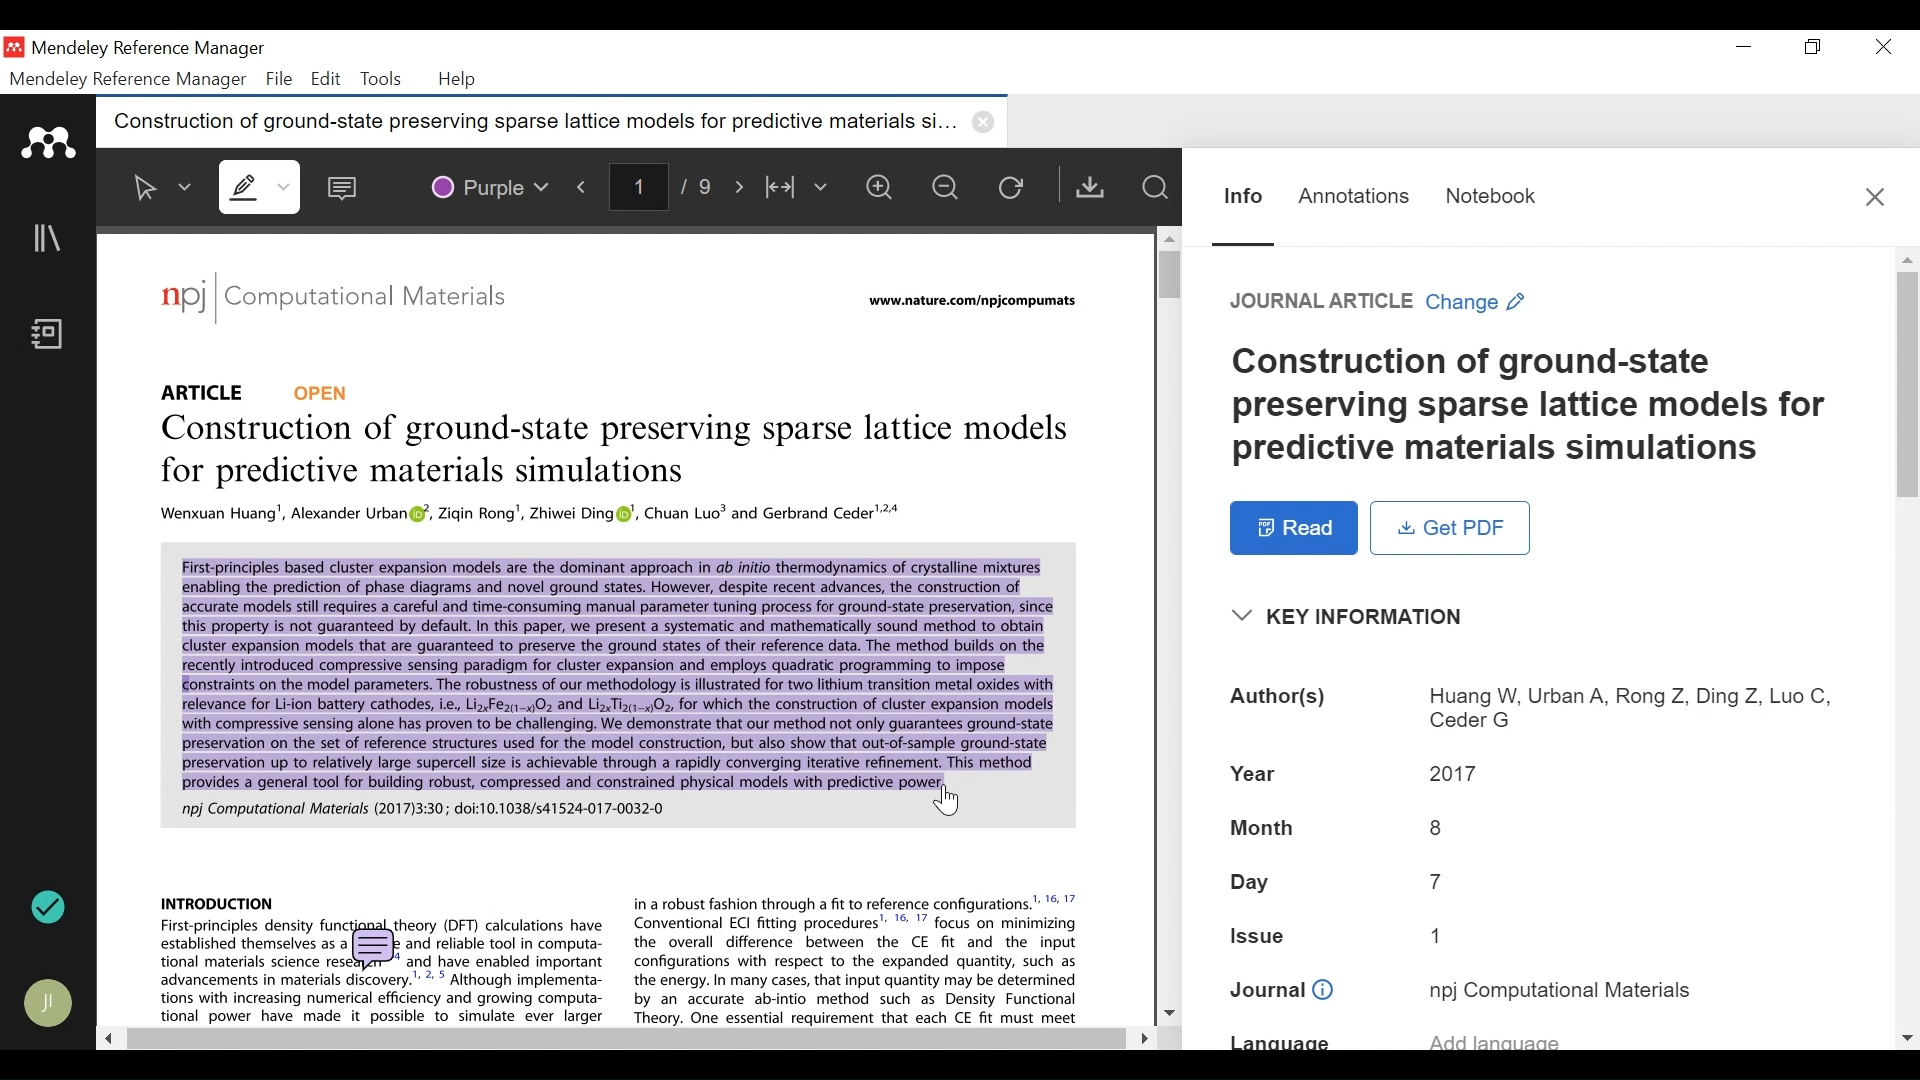 The height and width of the screenshot is (1080, 1920). I want to click on PDF Context, so click(218, 901).